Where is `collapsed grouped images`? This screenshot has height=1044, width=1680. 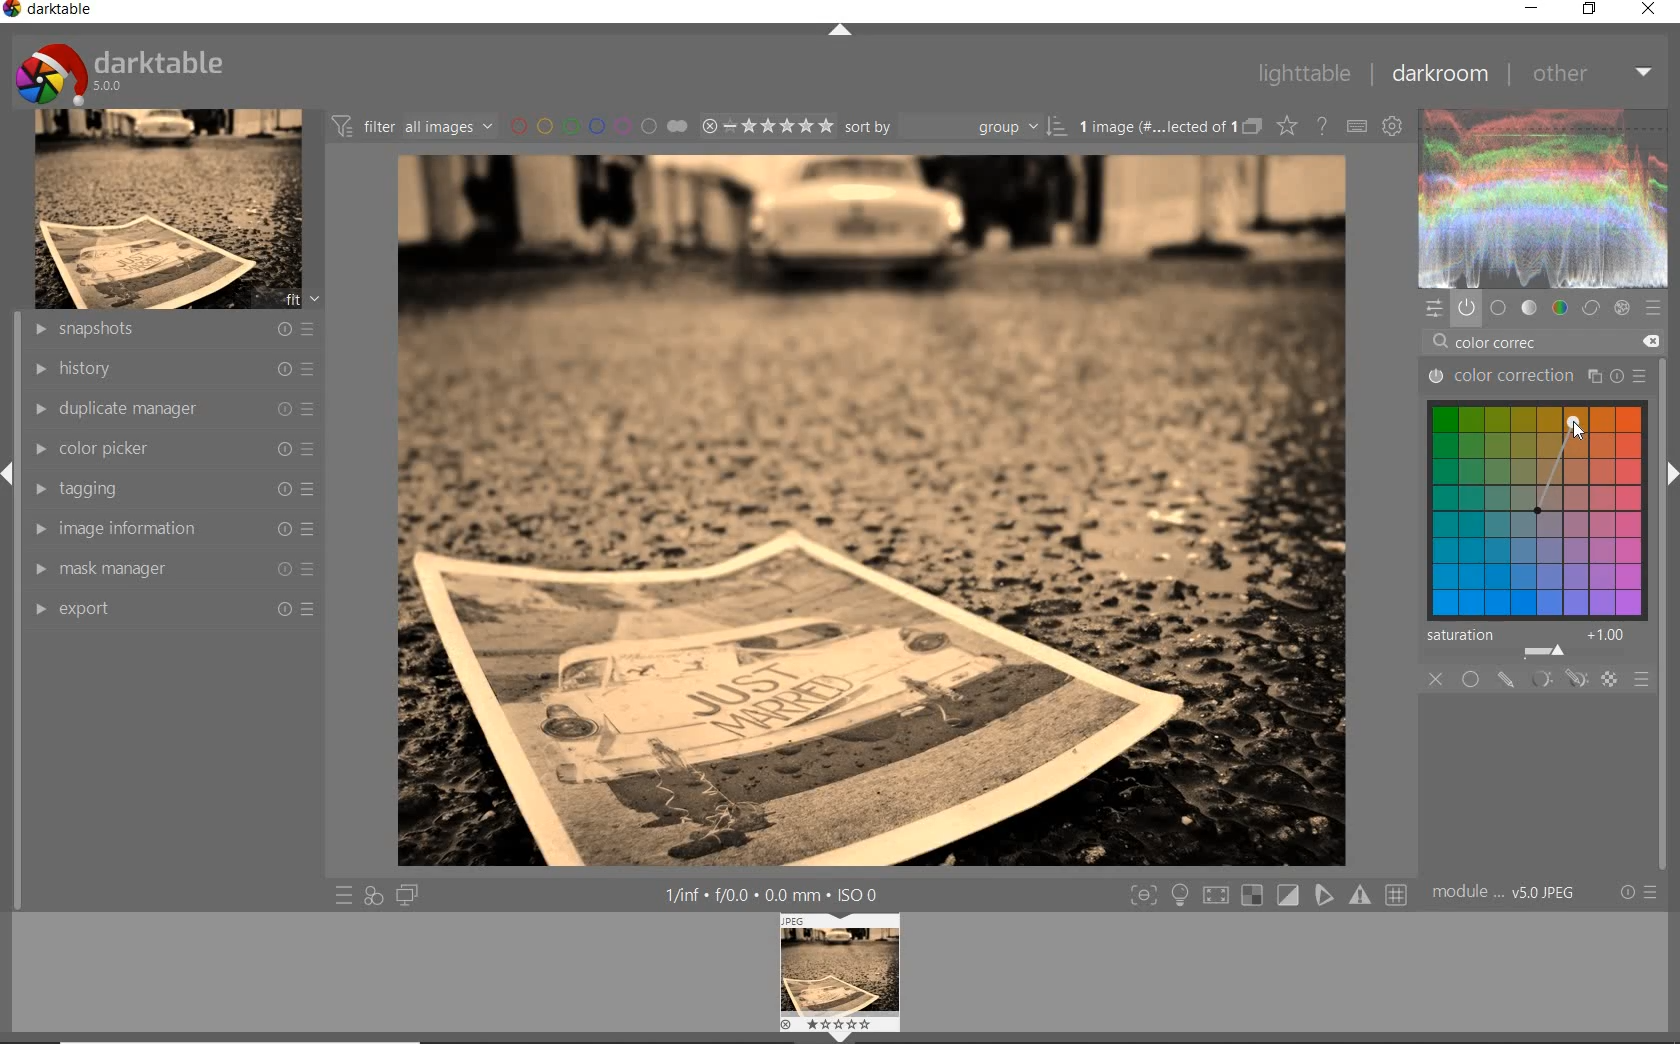
collapsed grouped images is located at coordinates (1253, 126).